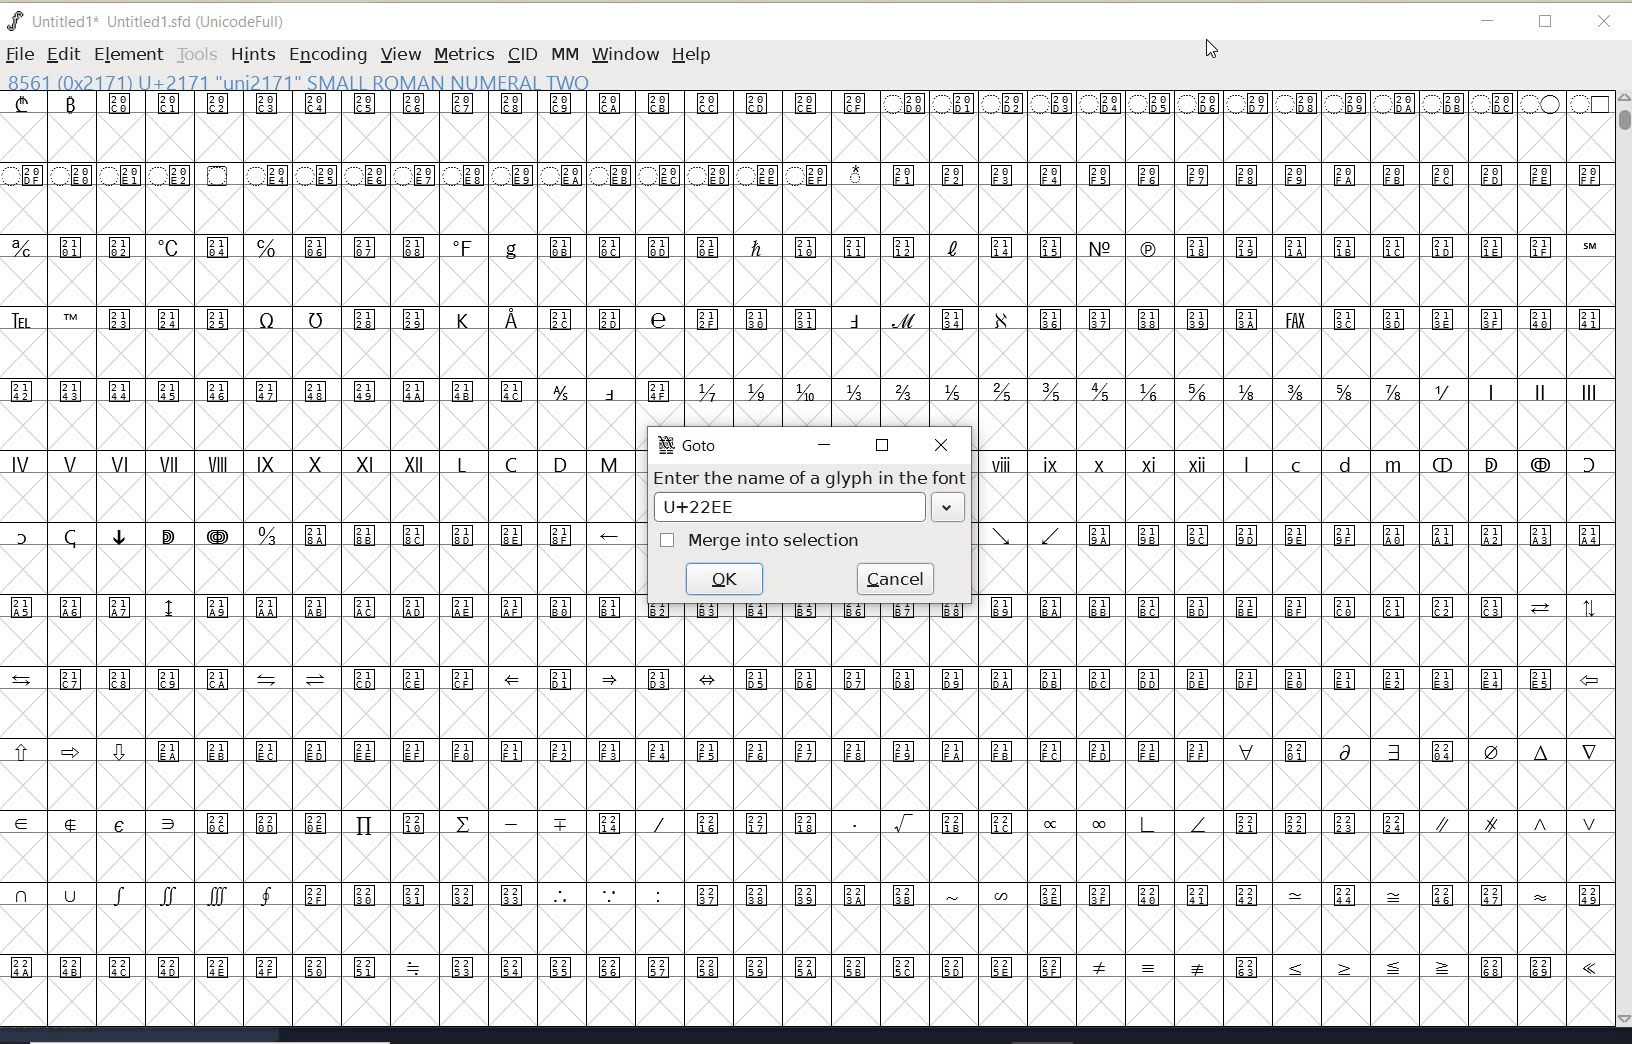 The width and height of the screenshot is (1632, 1044). What do you see at coordinates (563, 51) in the screenshot?
I see `mm` at bounding box center [563, 51].